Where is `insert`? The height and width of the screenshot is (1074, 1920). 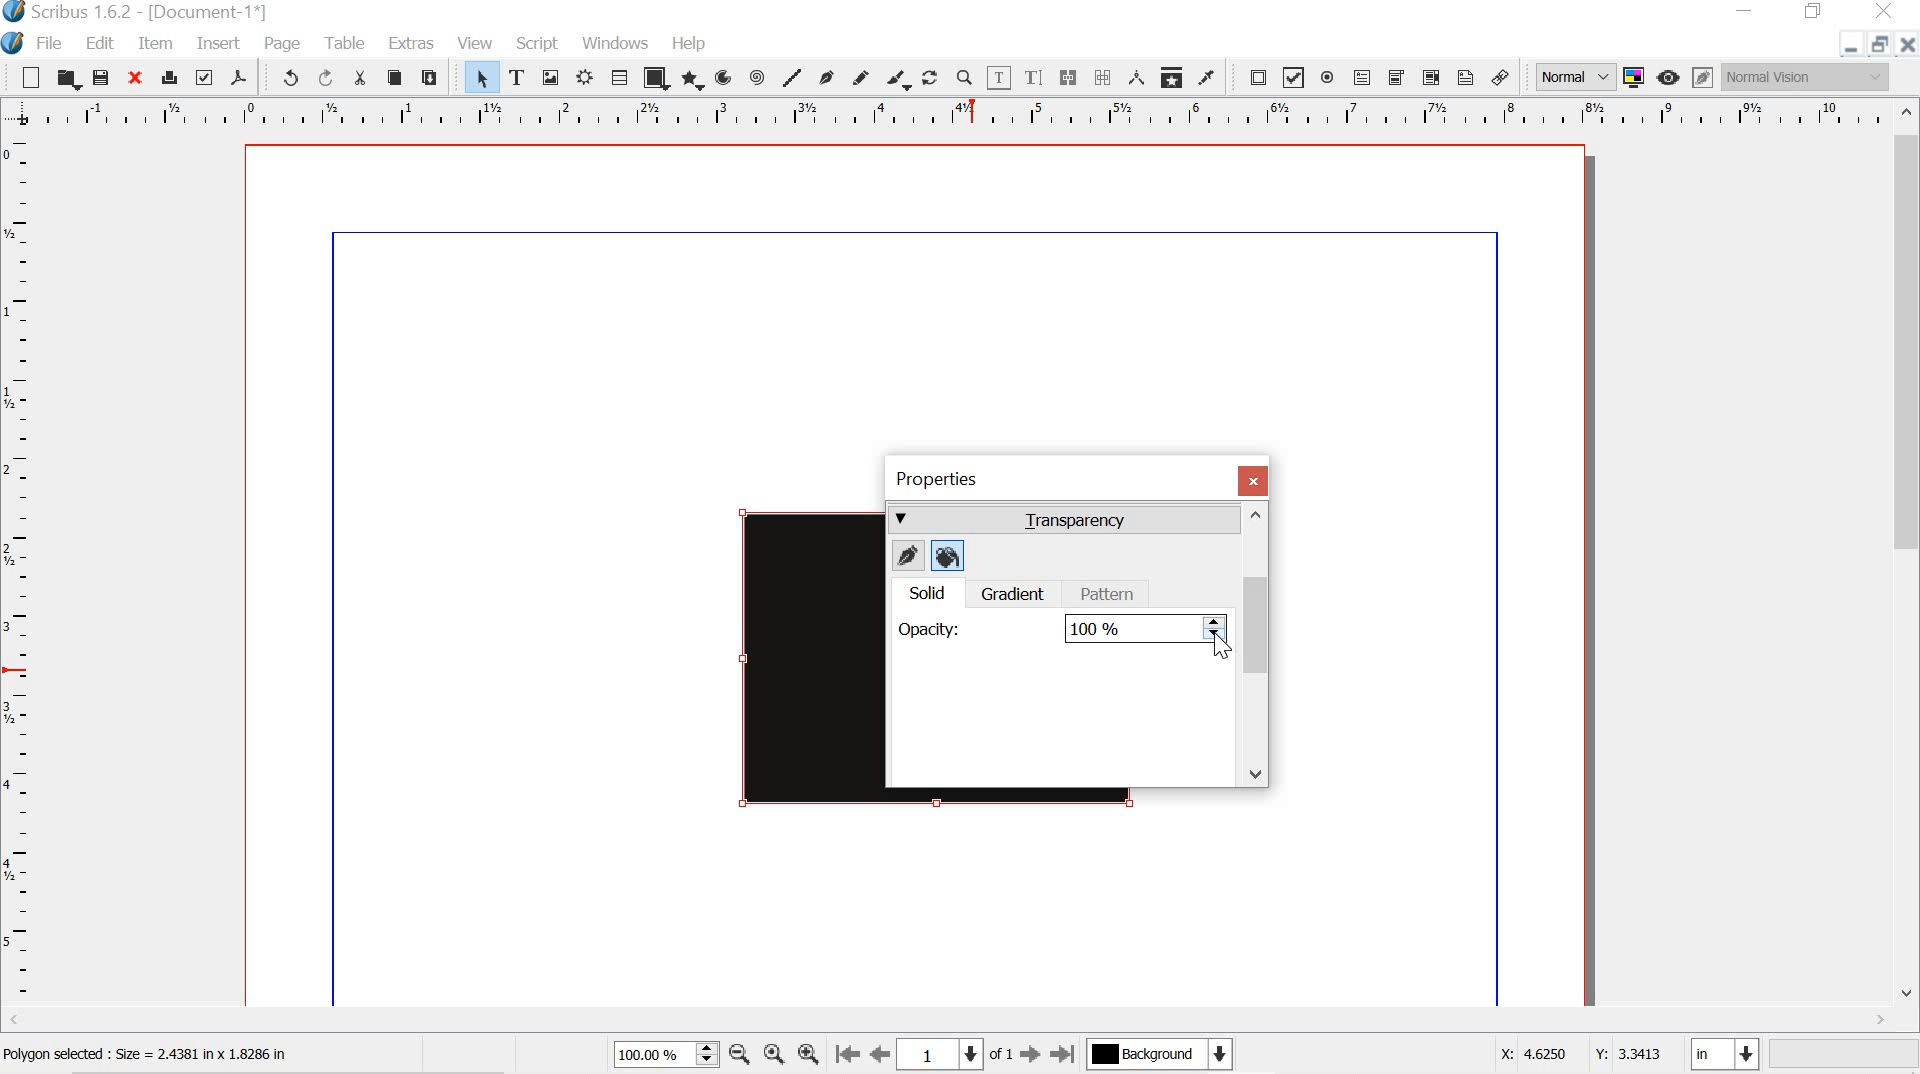
insert is located at coordinates (217, 43).